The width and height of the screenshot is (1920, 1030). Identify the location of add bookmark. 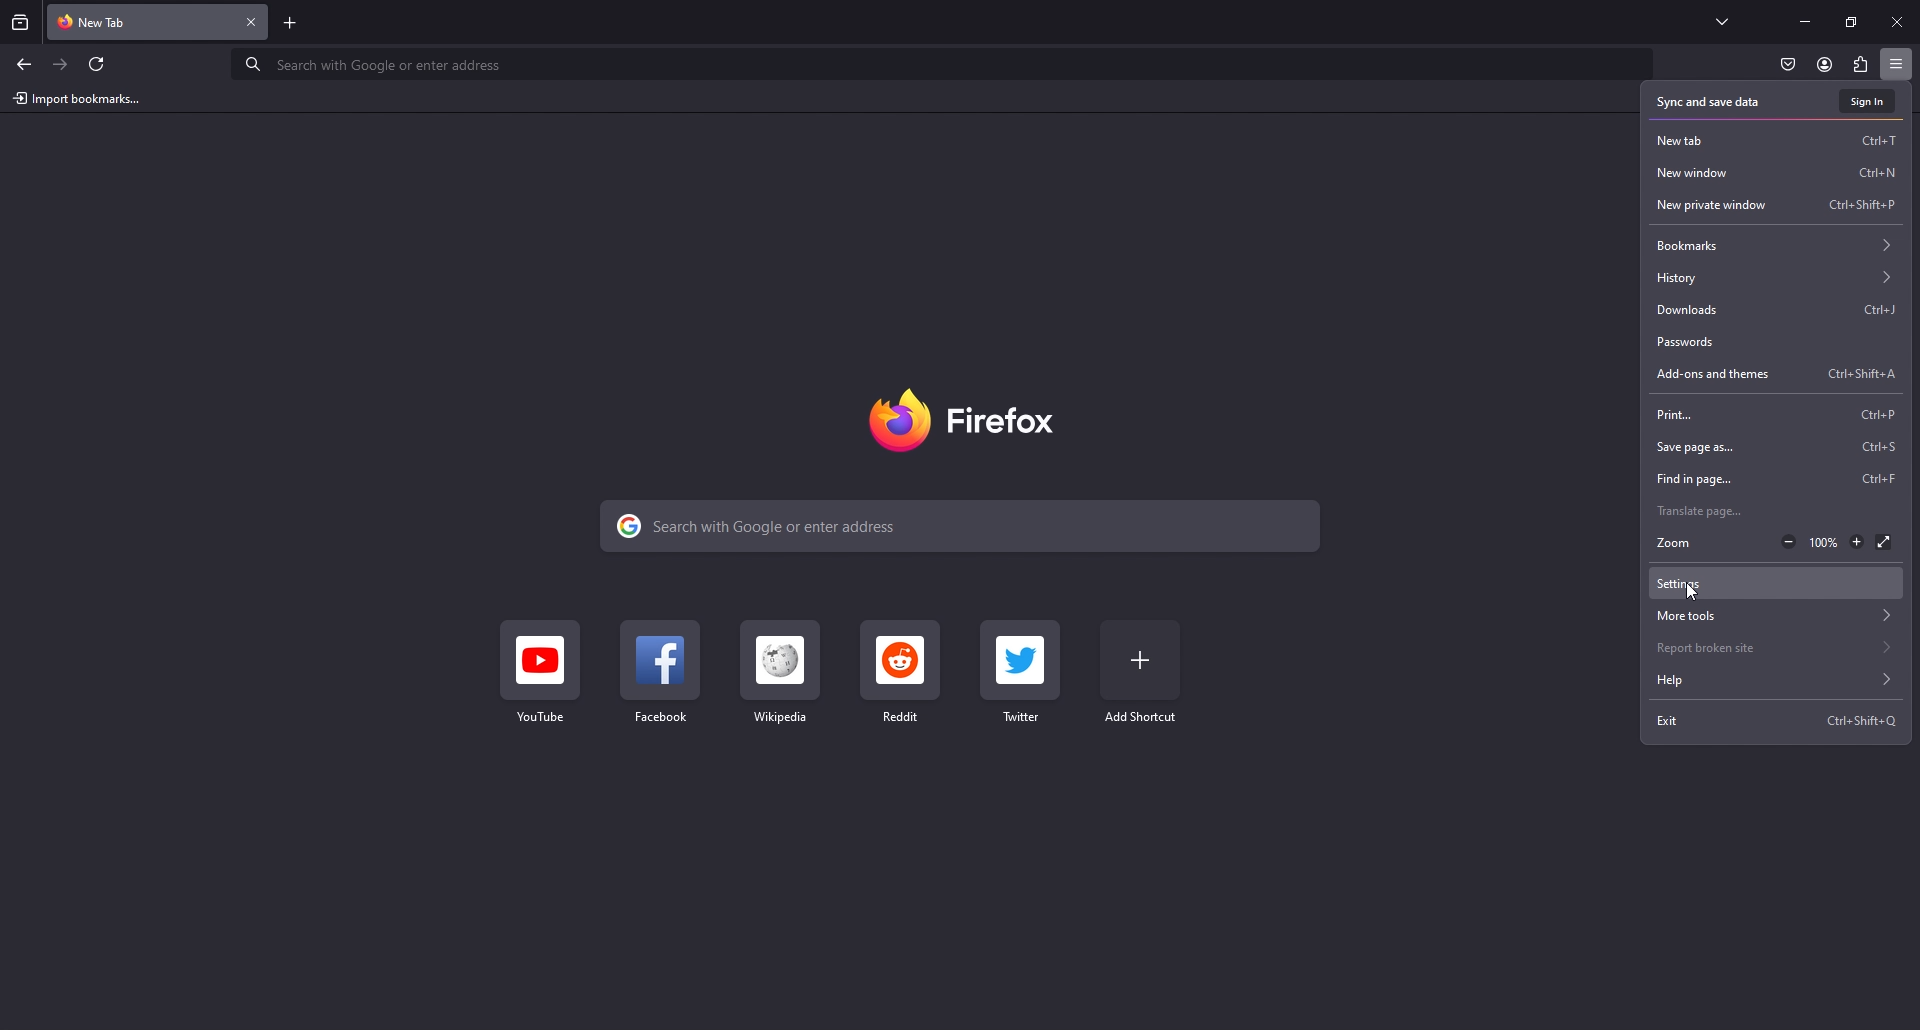
(1142, 672).